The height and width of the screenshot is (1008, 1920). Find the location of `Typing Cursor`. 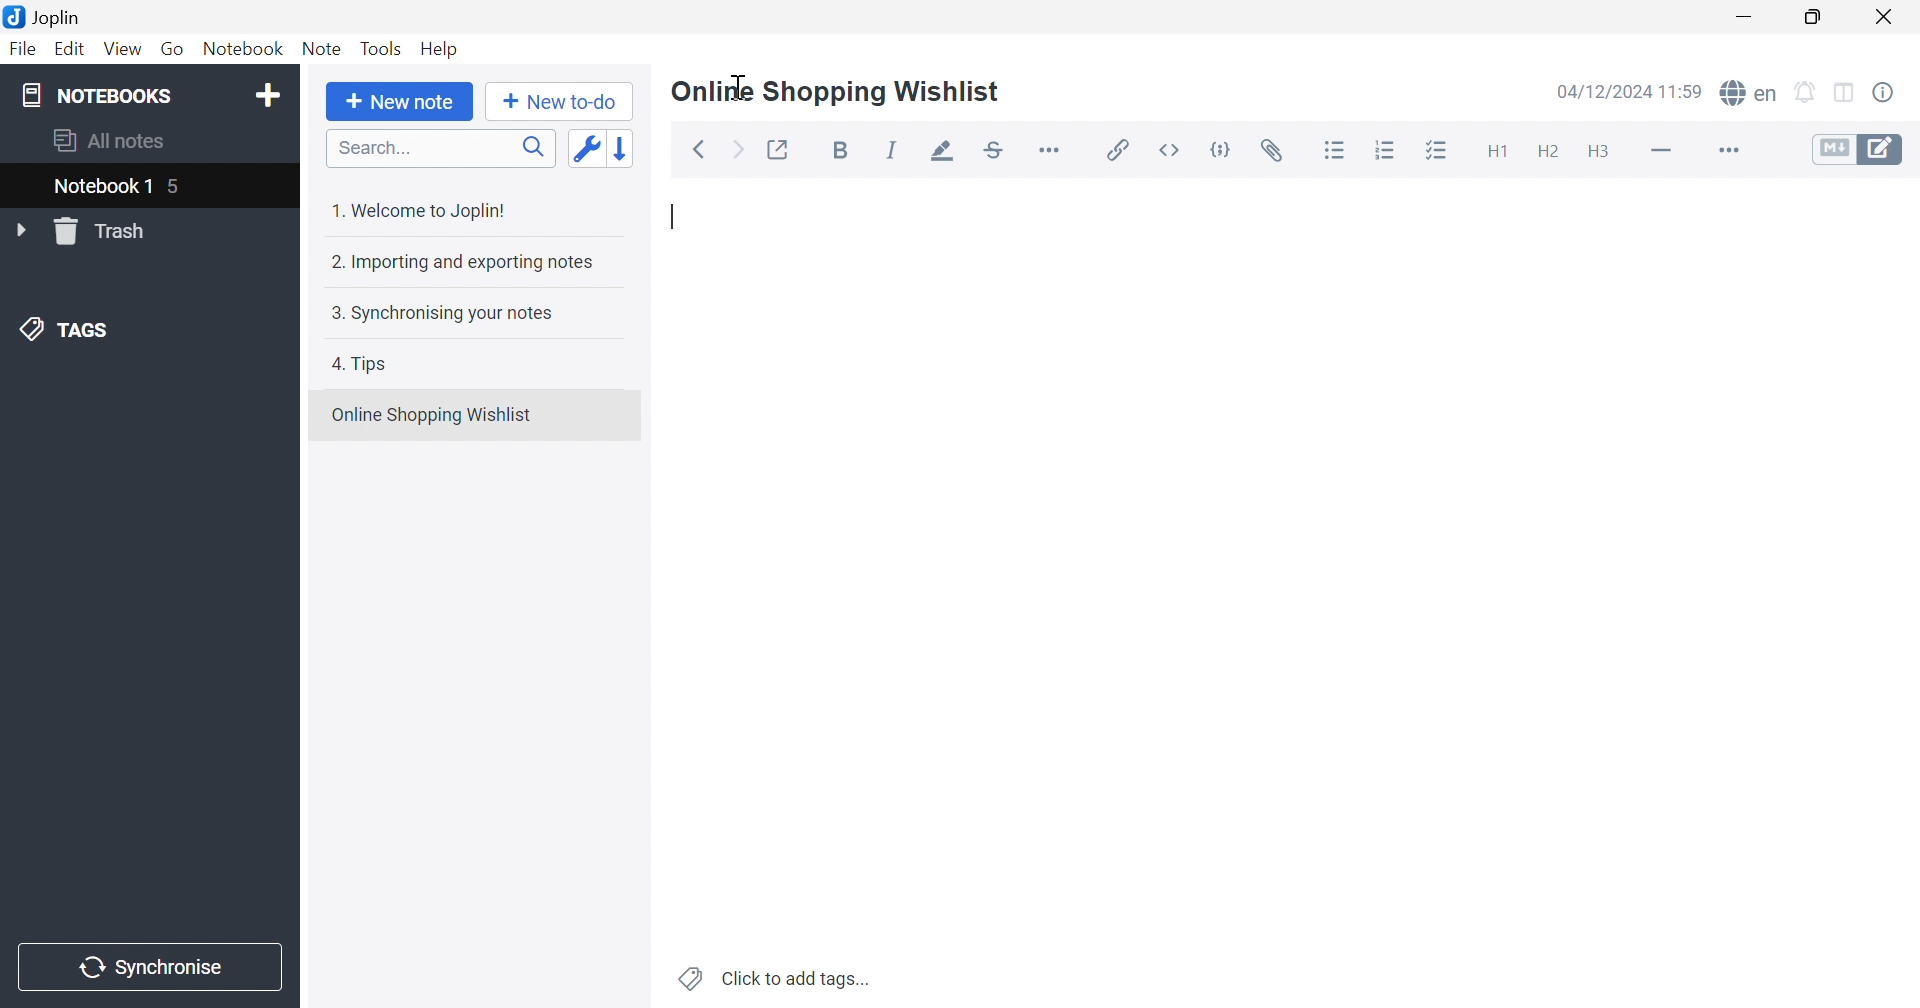

Typing Cursor is located at coordinates (741, 86).